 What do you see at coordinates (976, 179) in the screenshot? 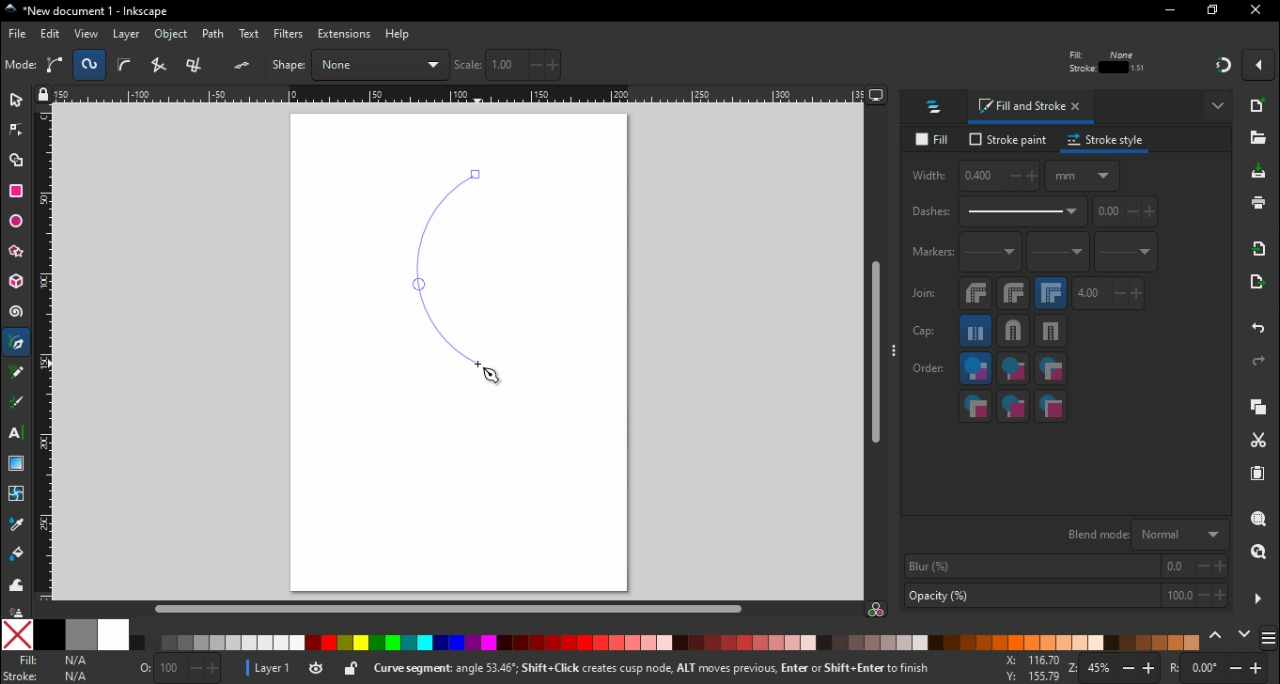
I see `width` at bounding box center [976, 179].